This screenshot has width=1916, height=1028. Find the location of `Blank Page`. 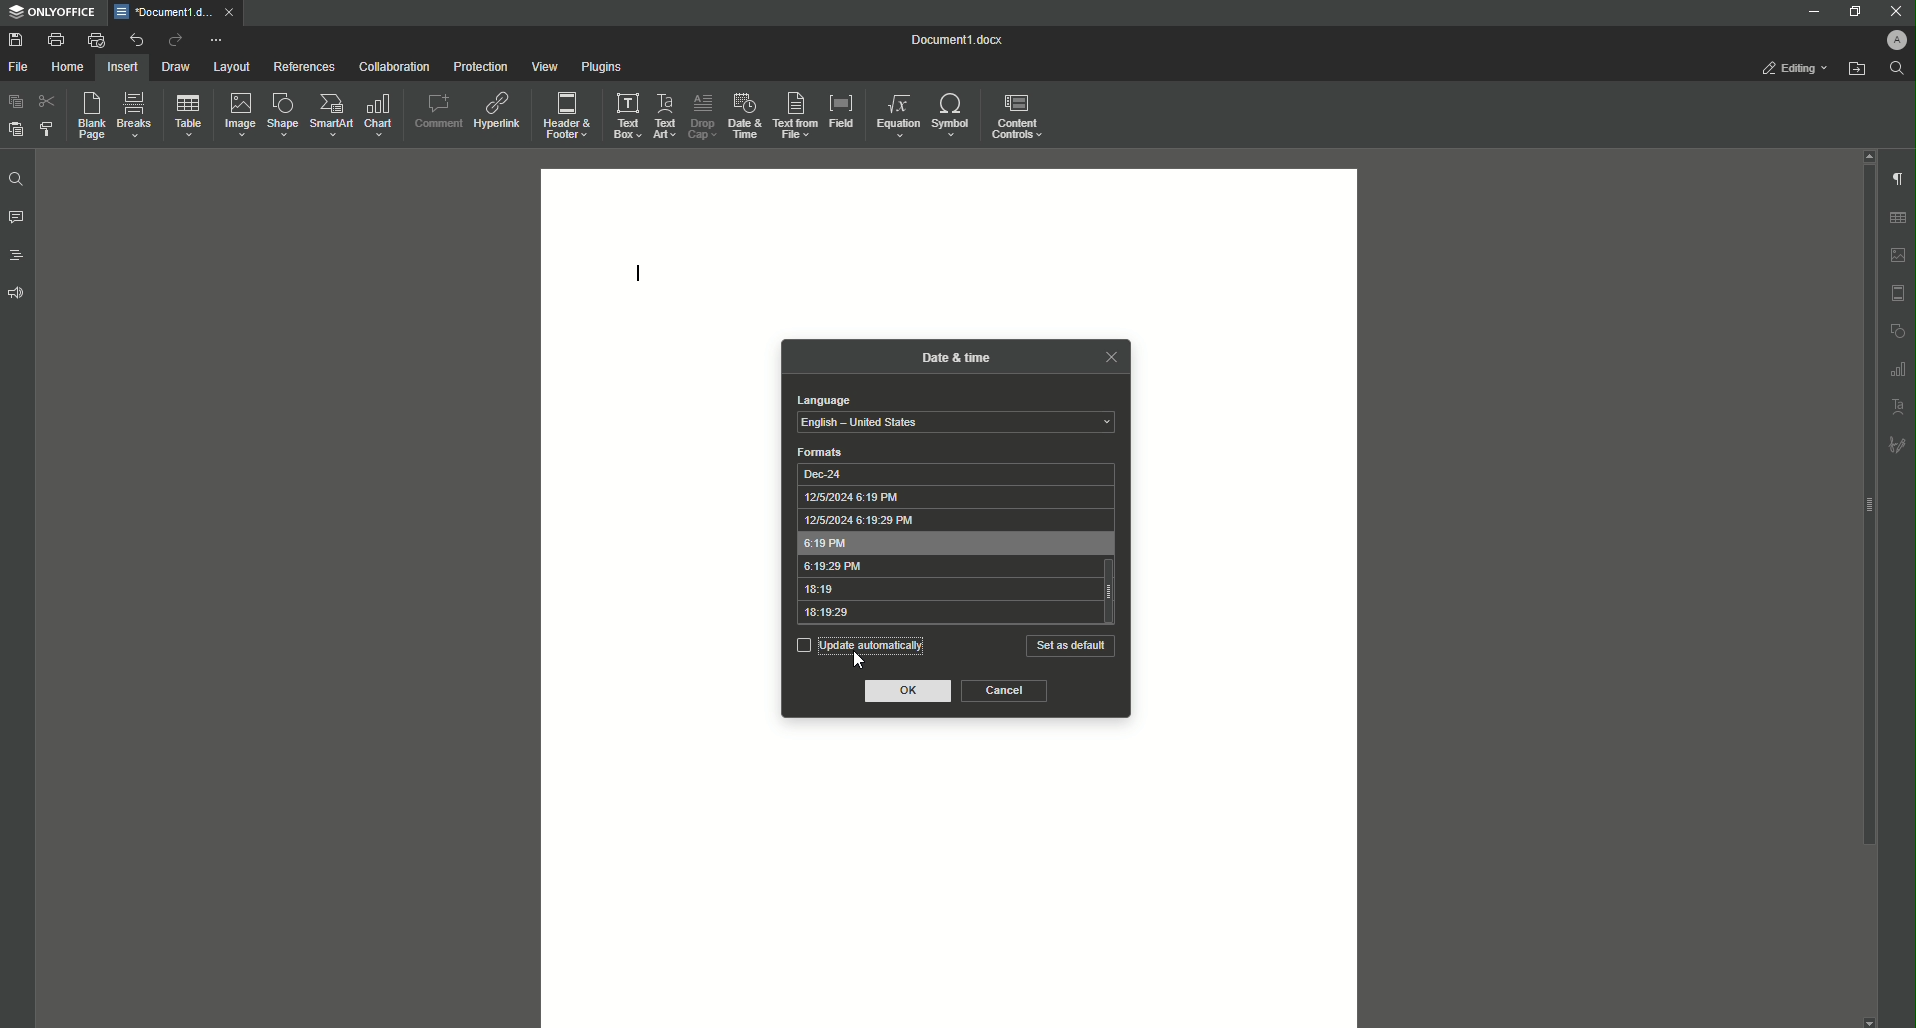

Blank Page is located at coordinates (86, 116).